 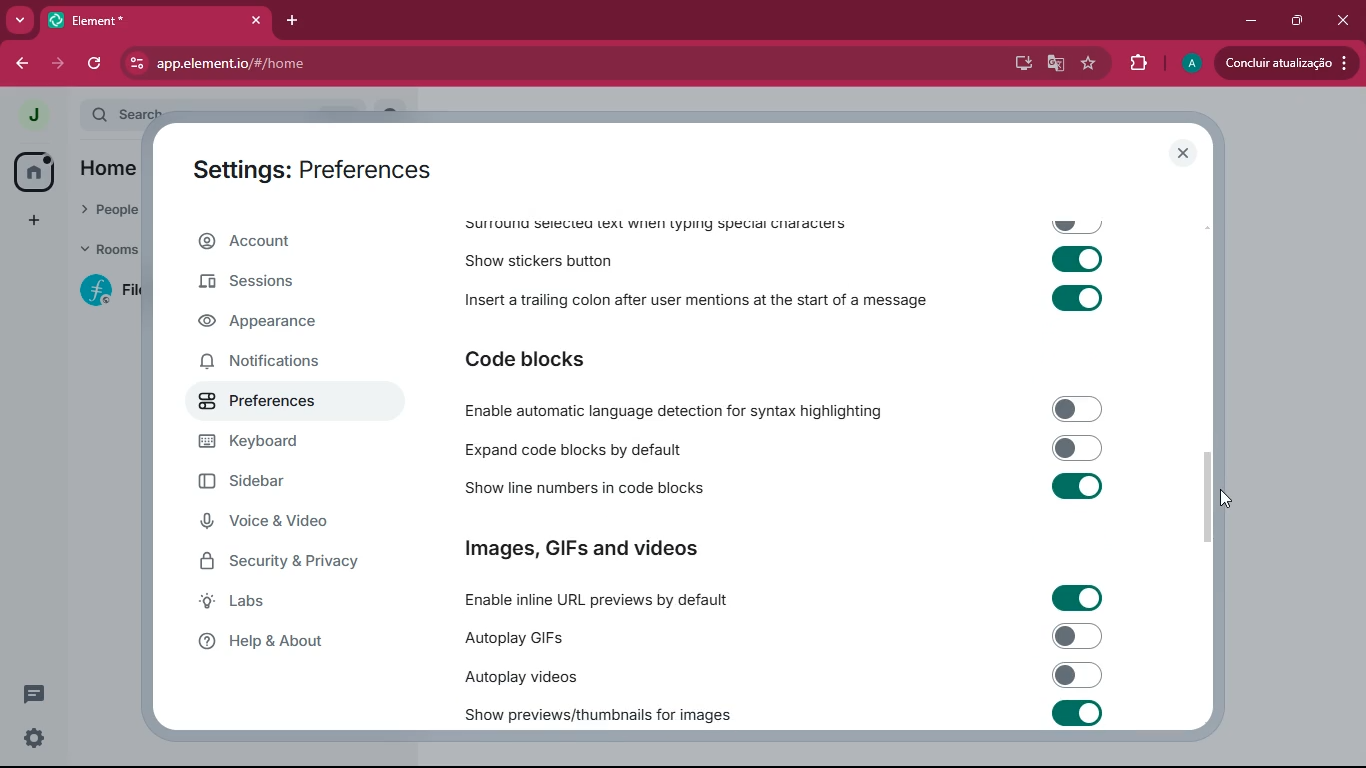 What do you see at coordinates (291, 642) in the screenshot?
I see `help` at bounding box center [291, 642].